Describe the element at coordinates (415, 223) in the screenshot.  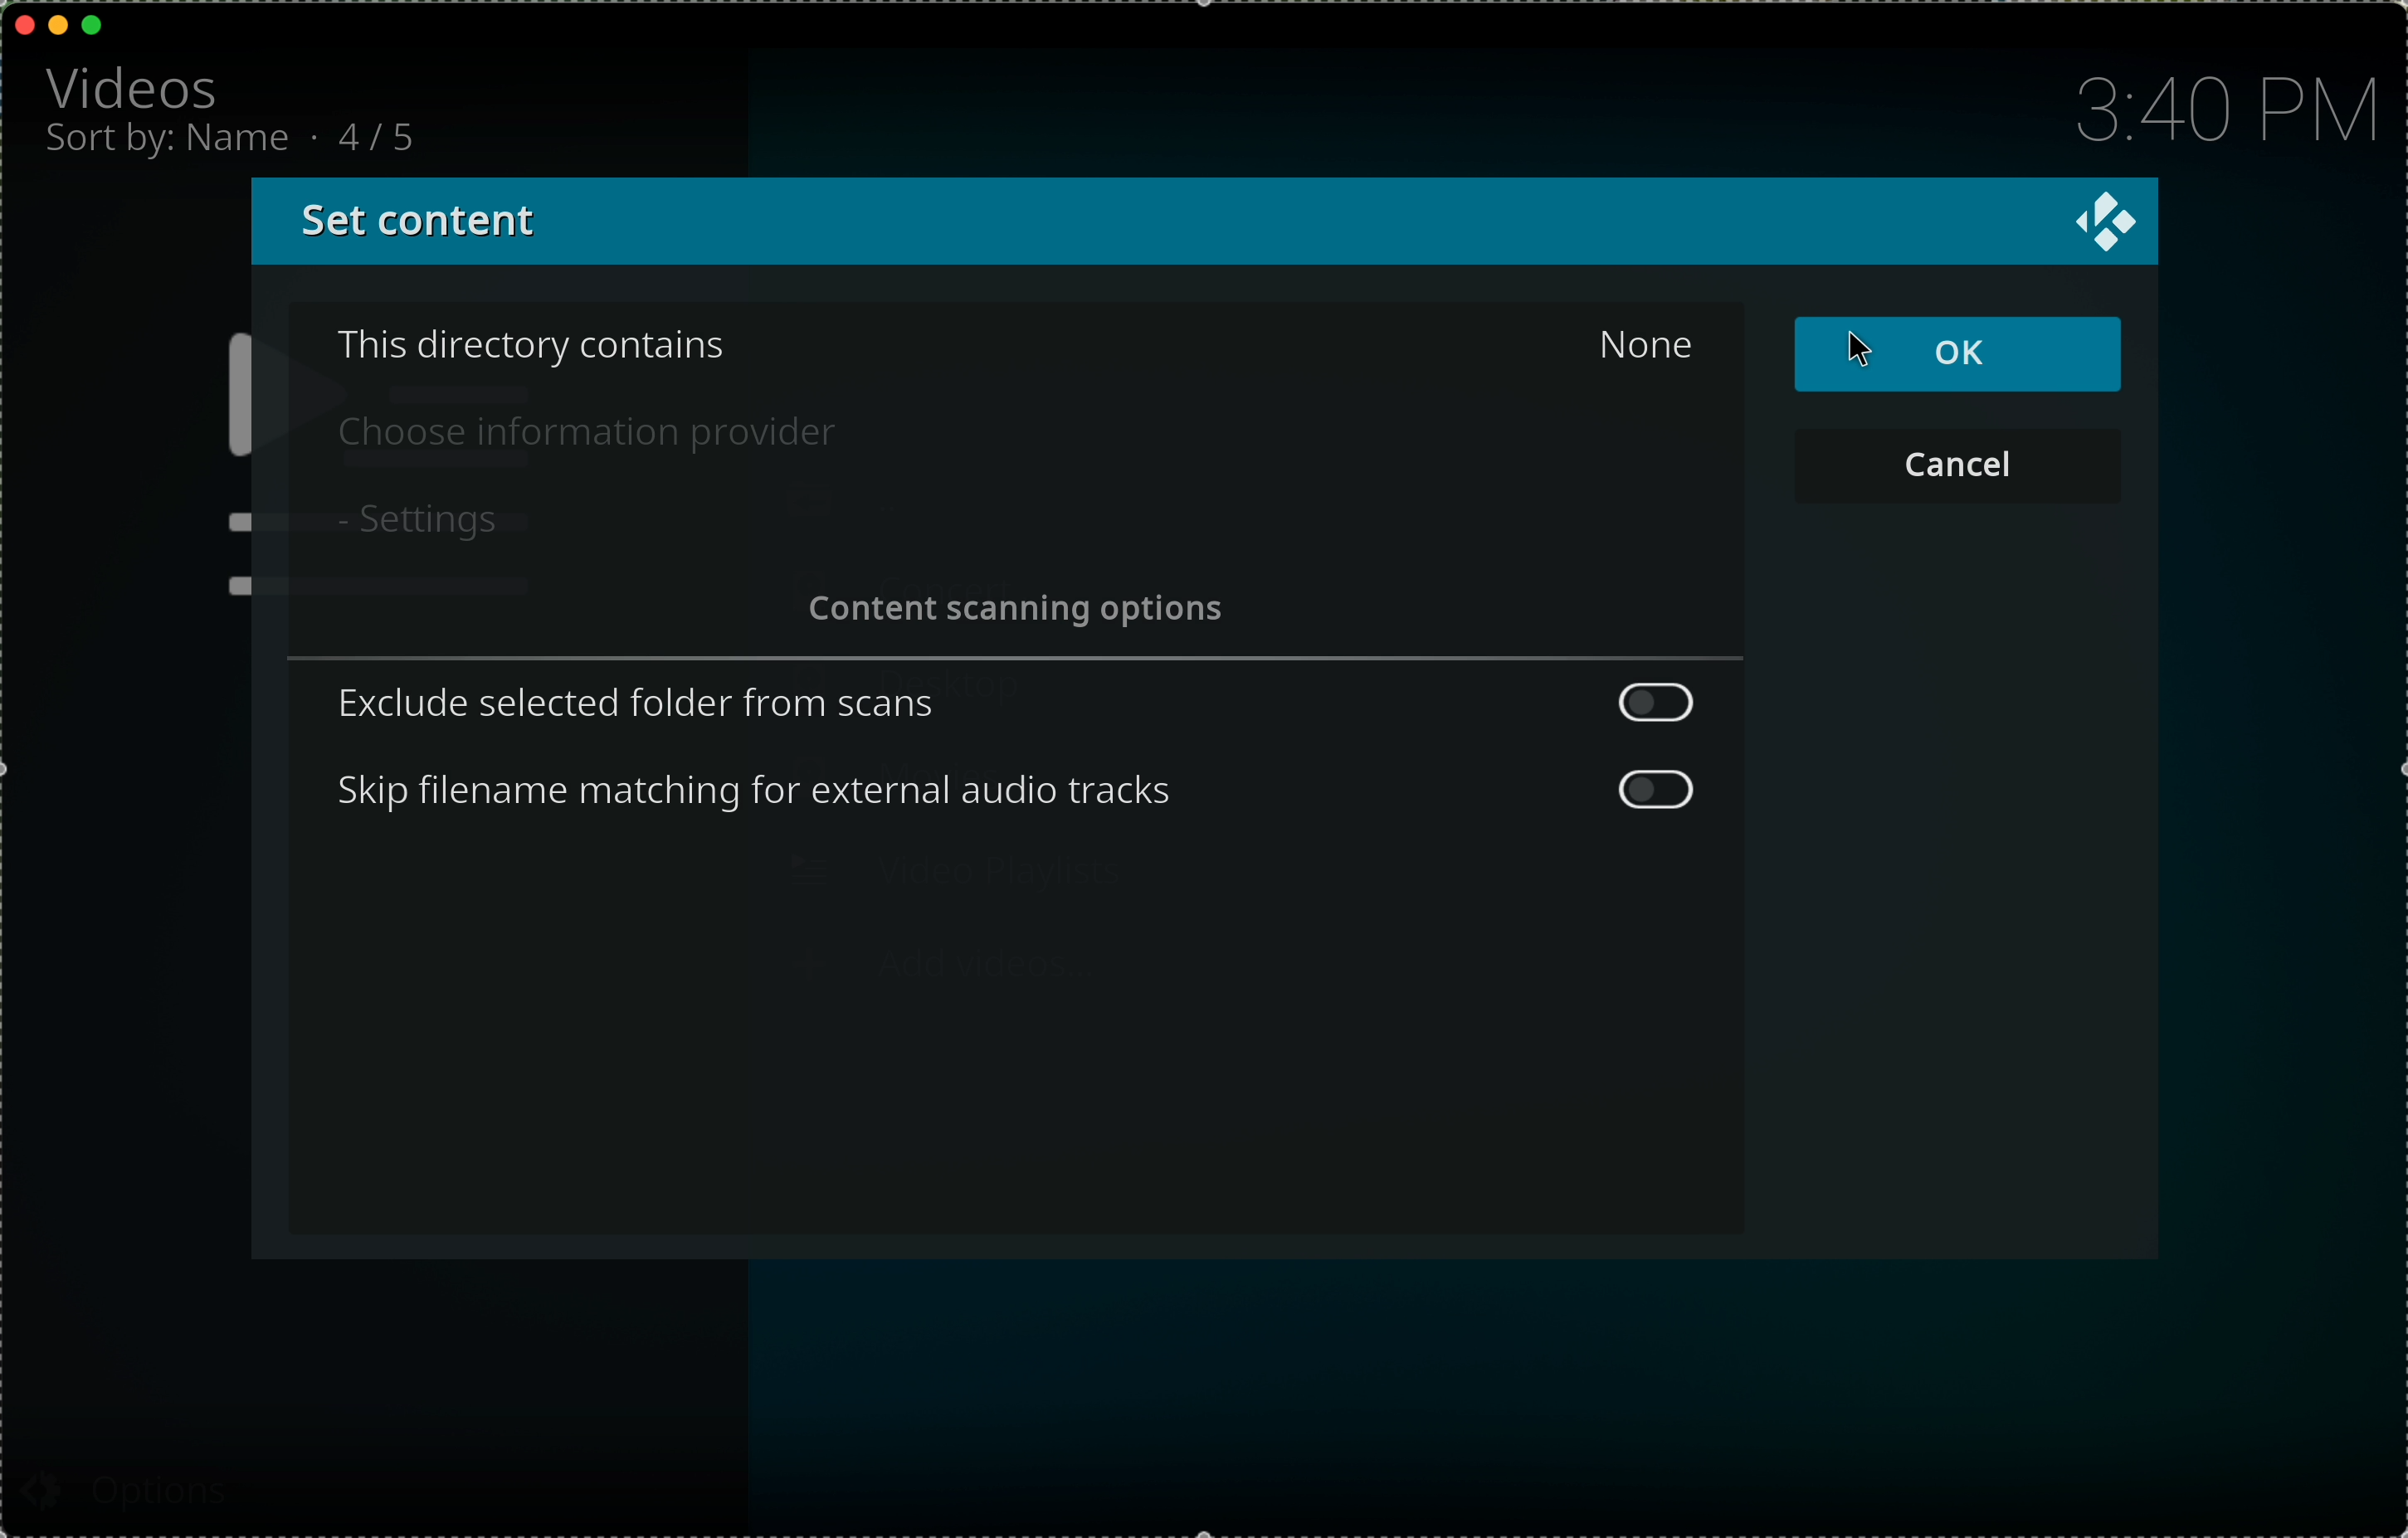
I see `set content` at that location.